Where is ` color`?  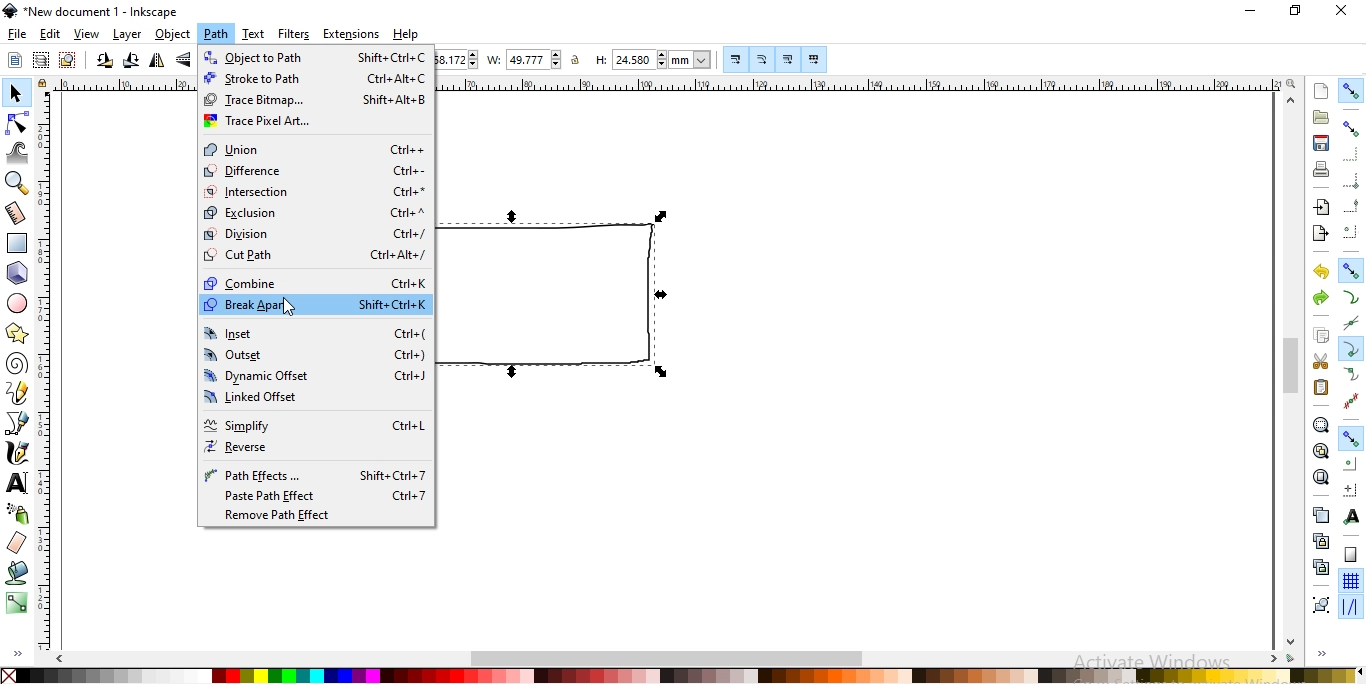
 color is located at coordinates (685, 675).